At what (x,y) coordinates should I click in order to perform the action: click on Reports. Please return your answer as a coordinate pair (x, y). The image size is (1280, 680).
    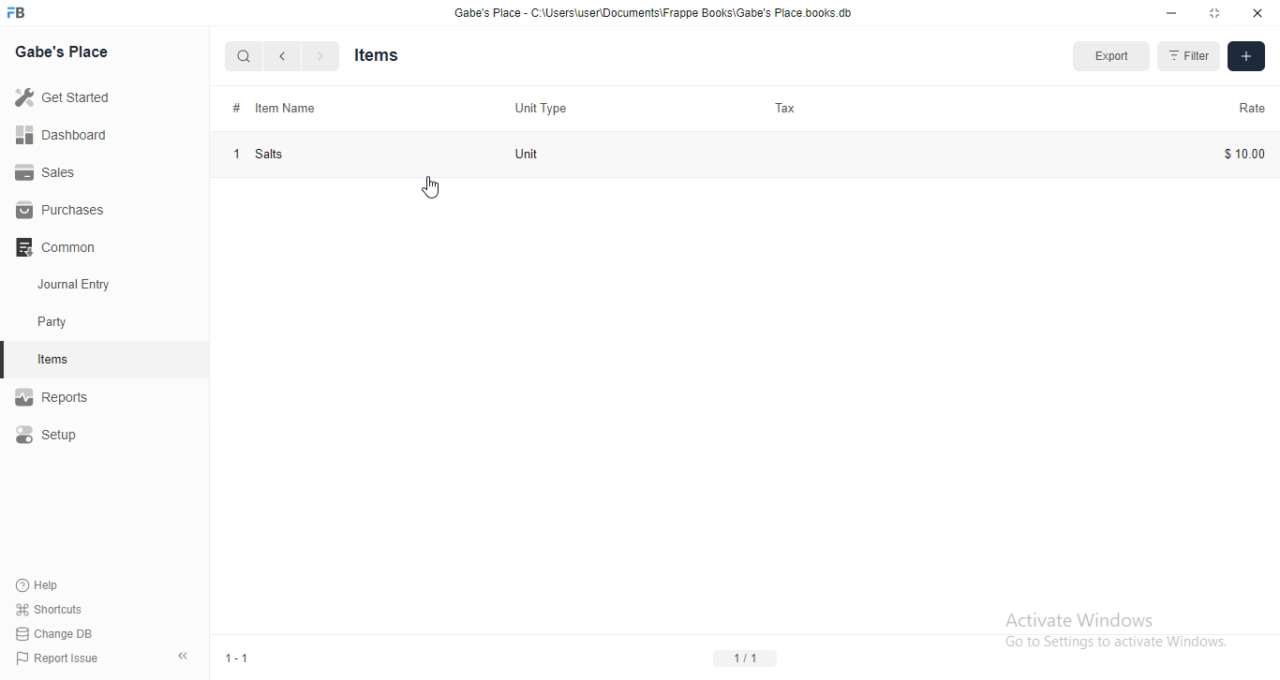
    Looking at the image, I should click on (61, 396).